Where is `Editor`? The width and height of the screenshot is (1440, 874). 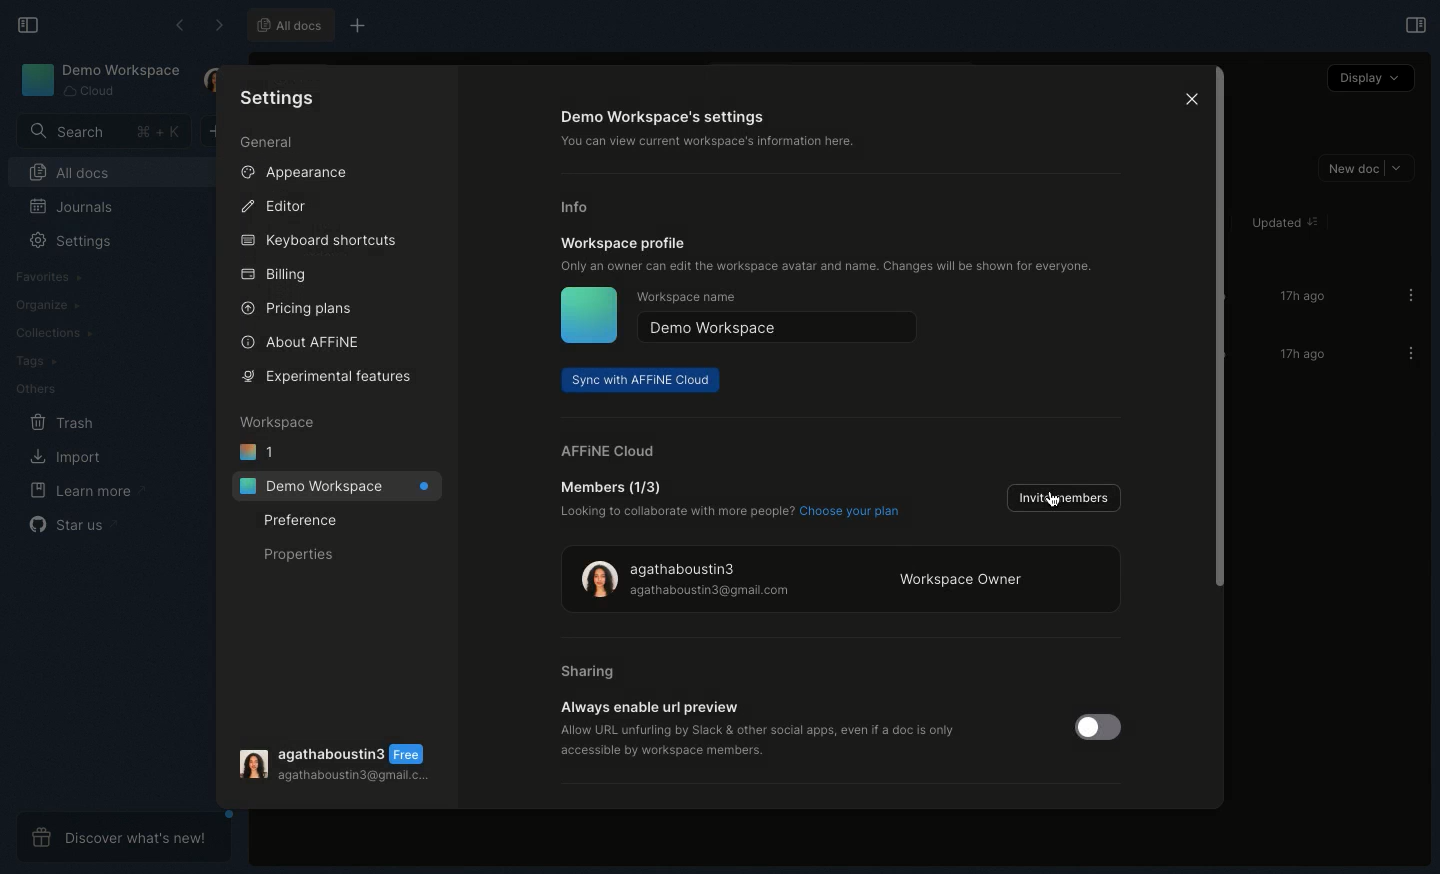
Editor is located at coordinates (272, 205).